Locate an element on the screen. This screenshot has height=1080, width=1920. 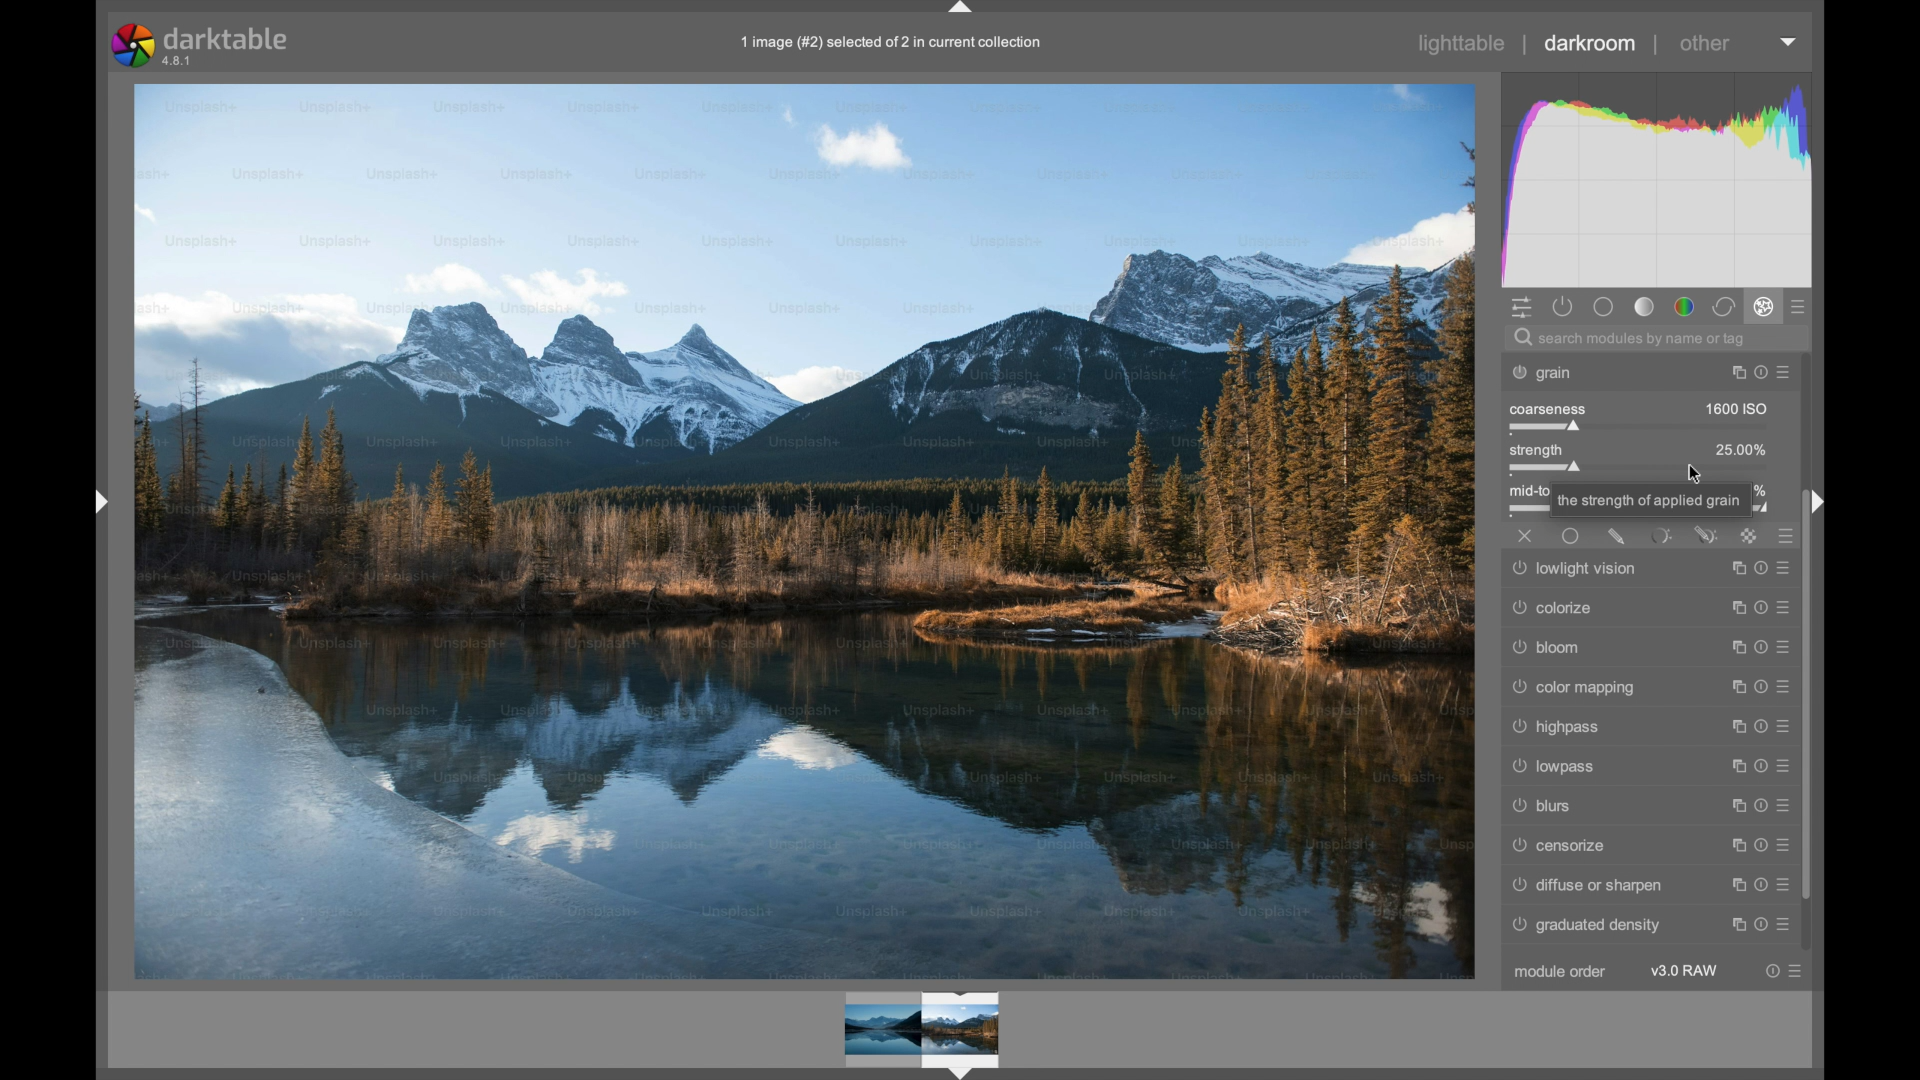
v3.0 RAW is located at coordinates (1684, 970).